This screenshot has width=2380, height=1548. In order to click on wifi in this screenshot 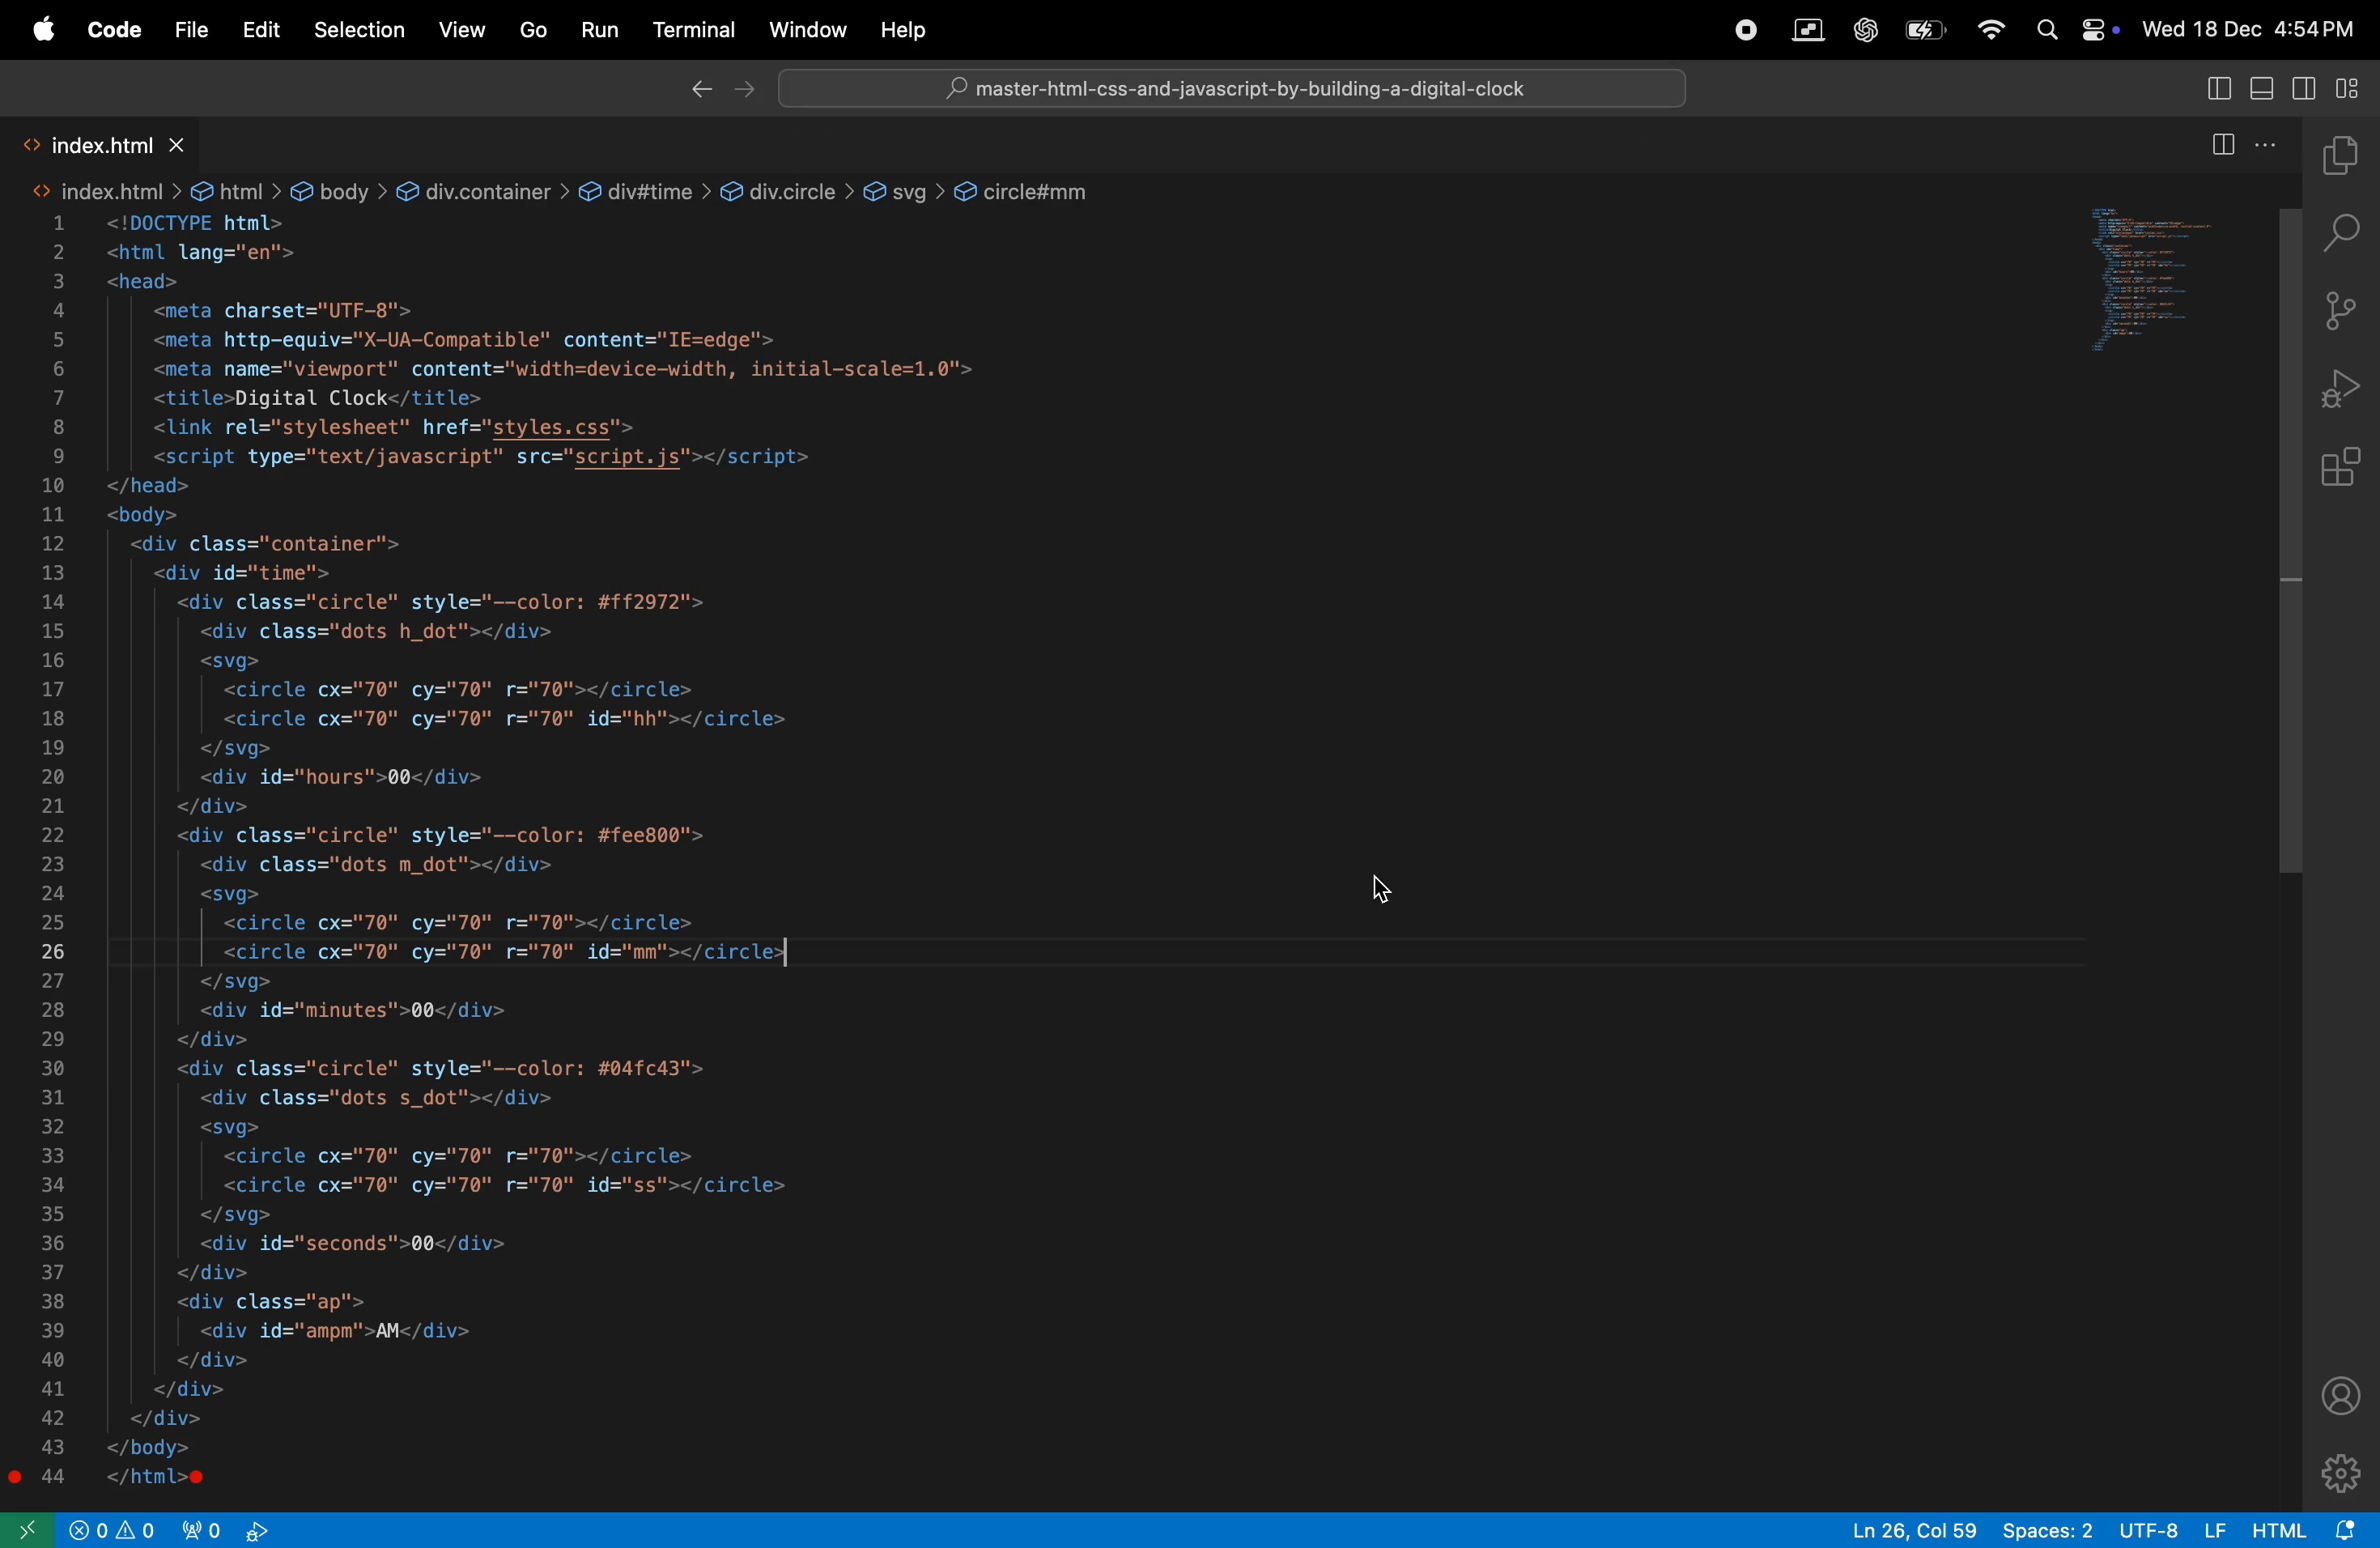, I will do `click(1983, 32)`.